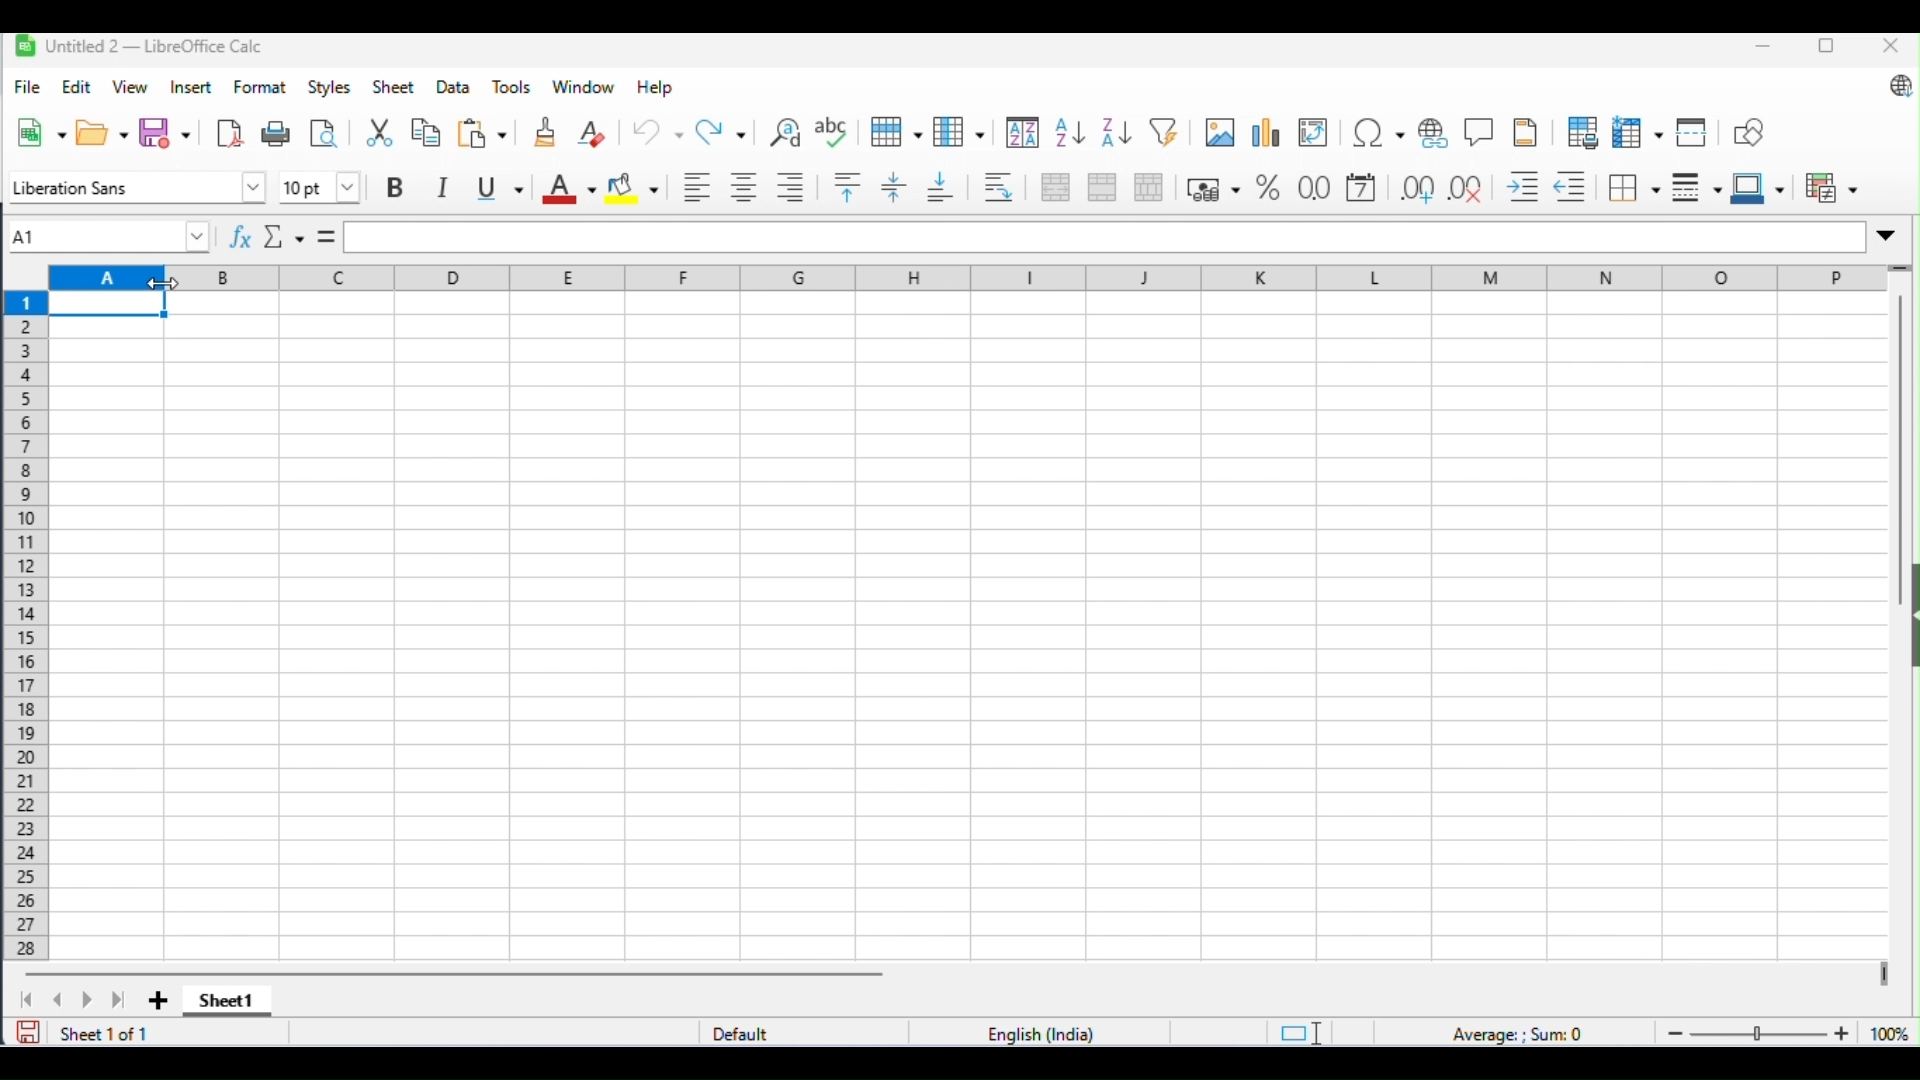  I want to click on insert hyperlink, so click(1438, 133).